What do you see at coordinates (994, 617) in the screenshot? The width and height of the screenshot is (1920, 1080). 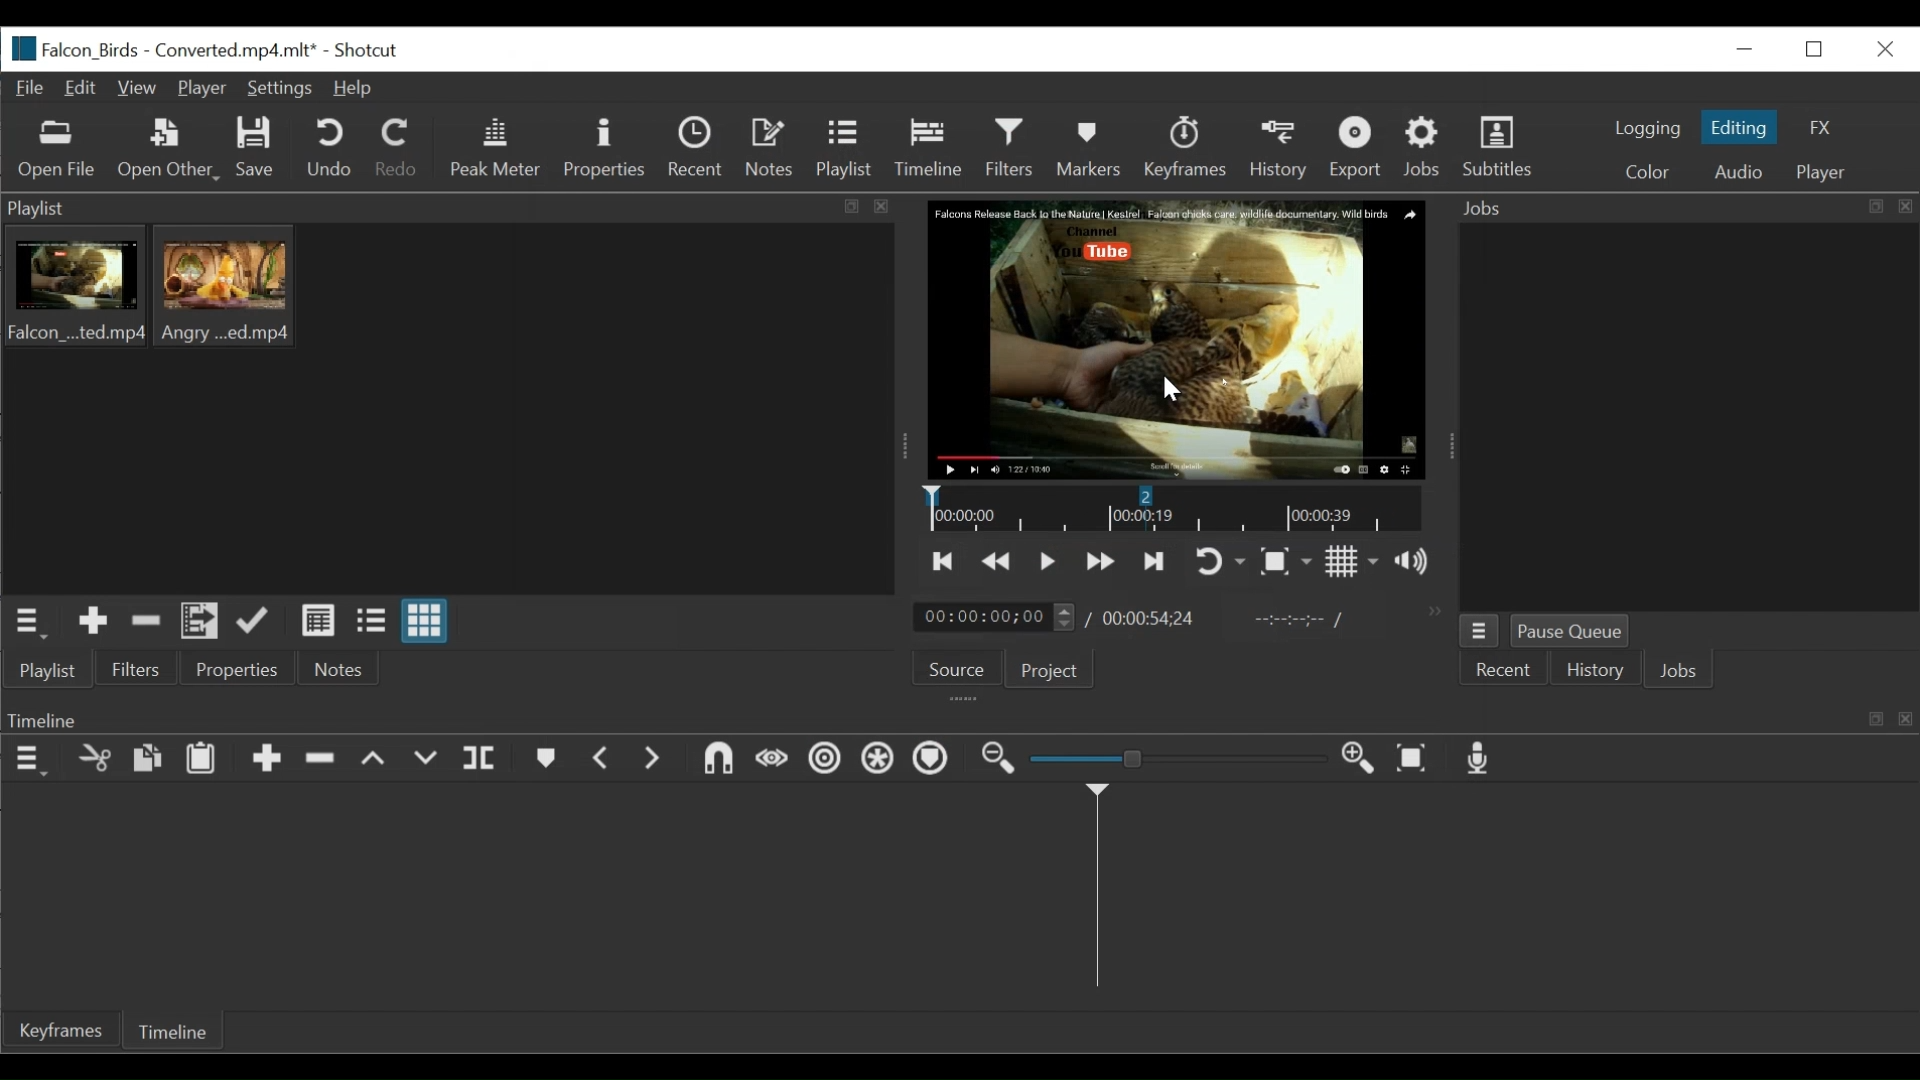 I see `Current Duration` at bounding box center [994, 617].